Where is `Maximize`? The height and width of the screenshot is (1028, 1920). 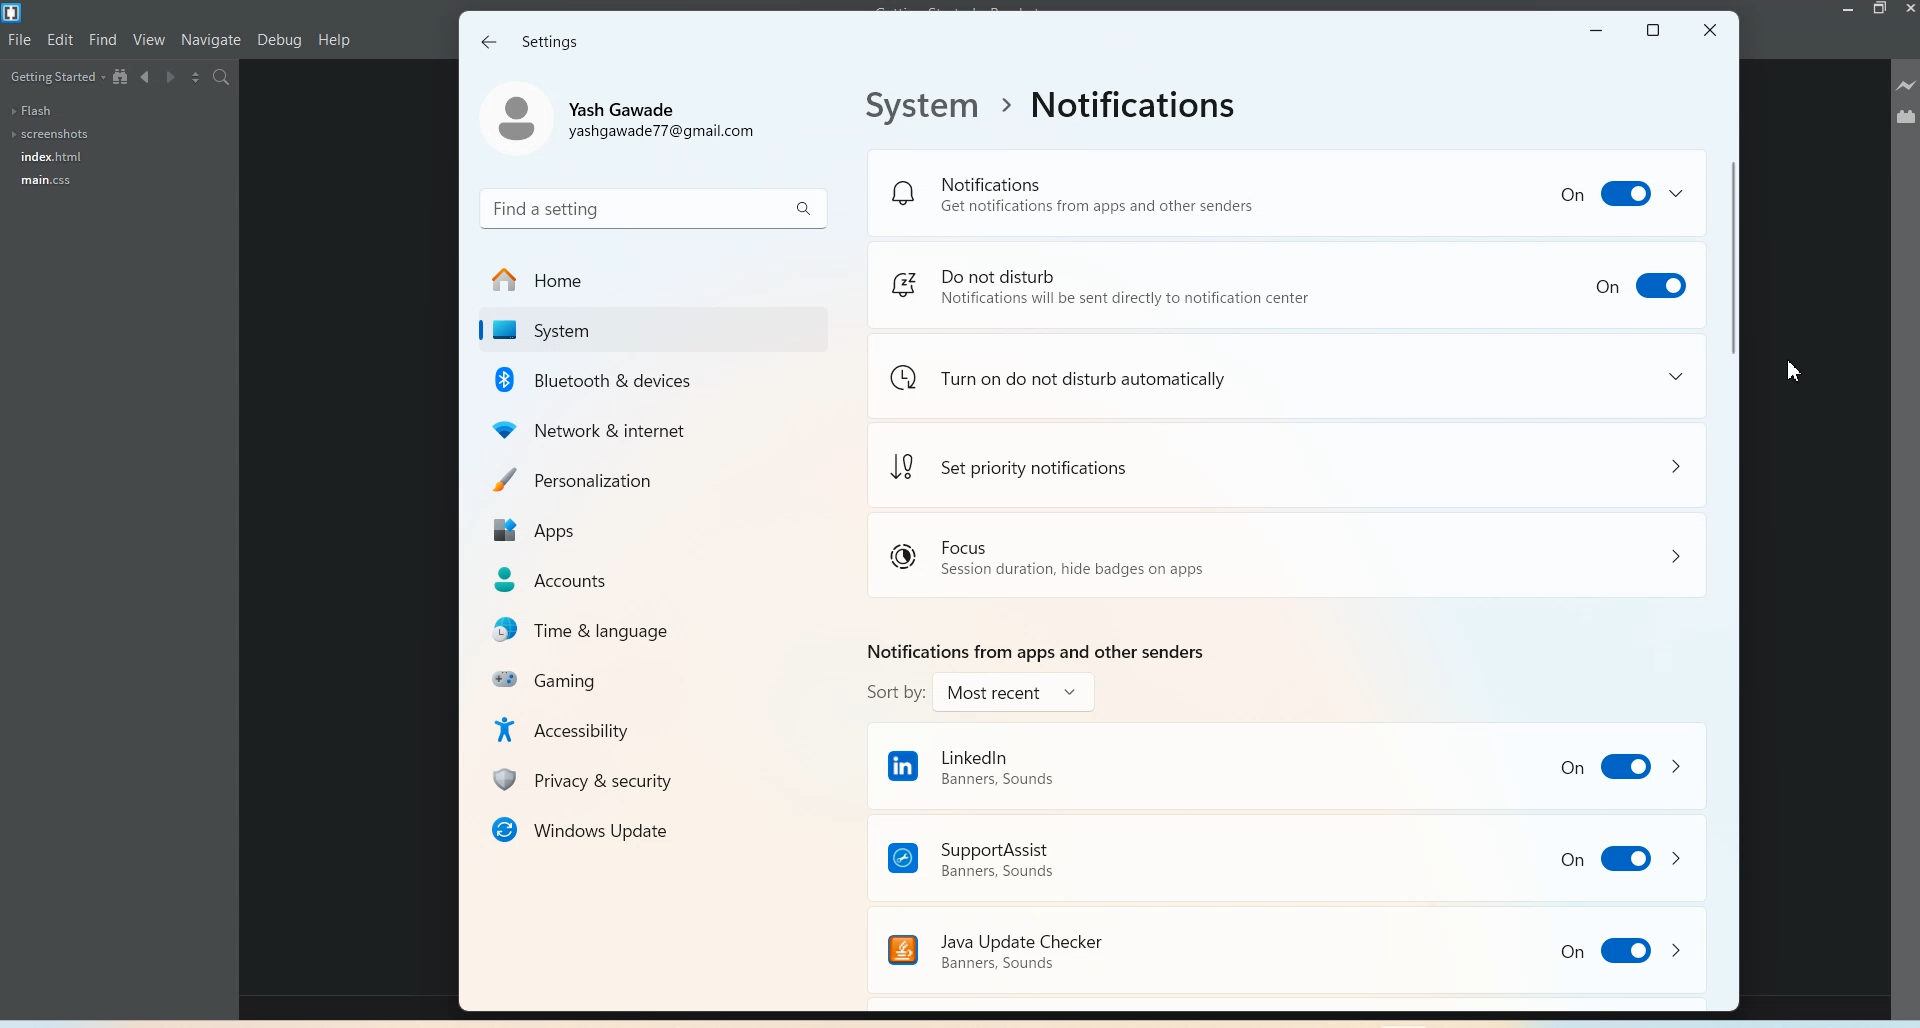 Maximize is located at coordinates (1654, 27).